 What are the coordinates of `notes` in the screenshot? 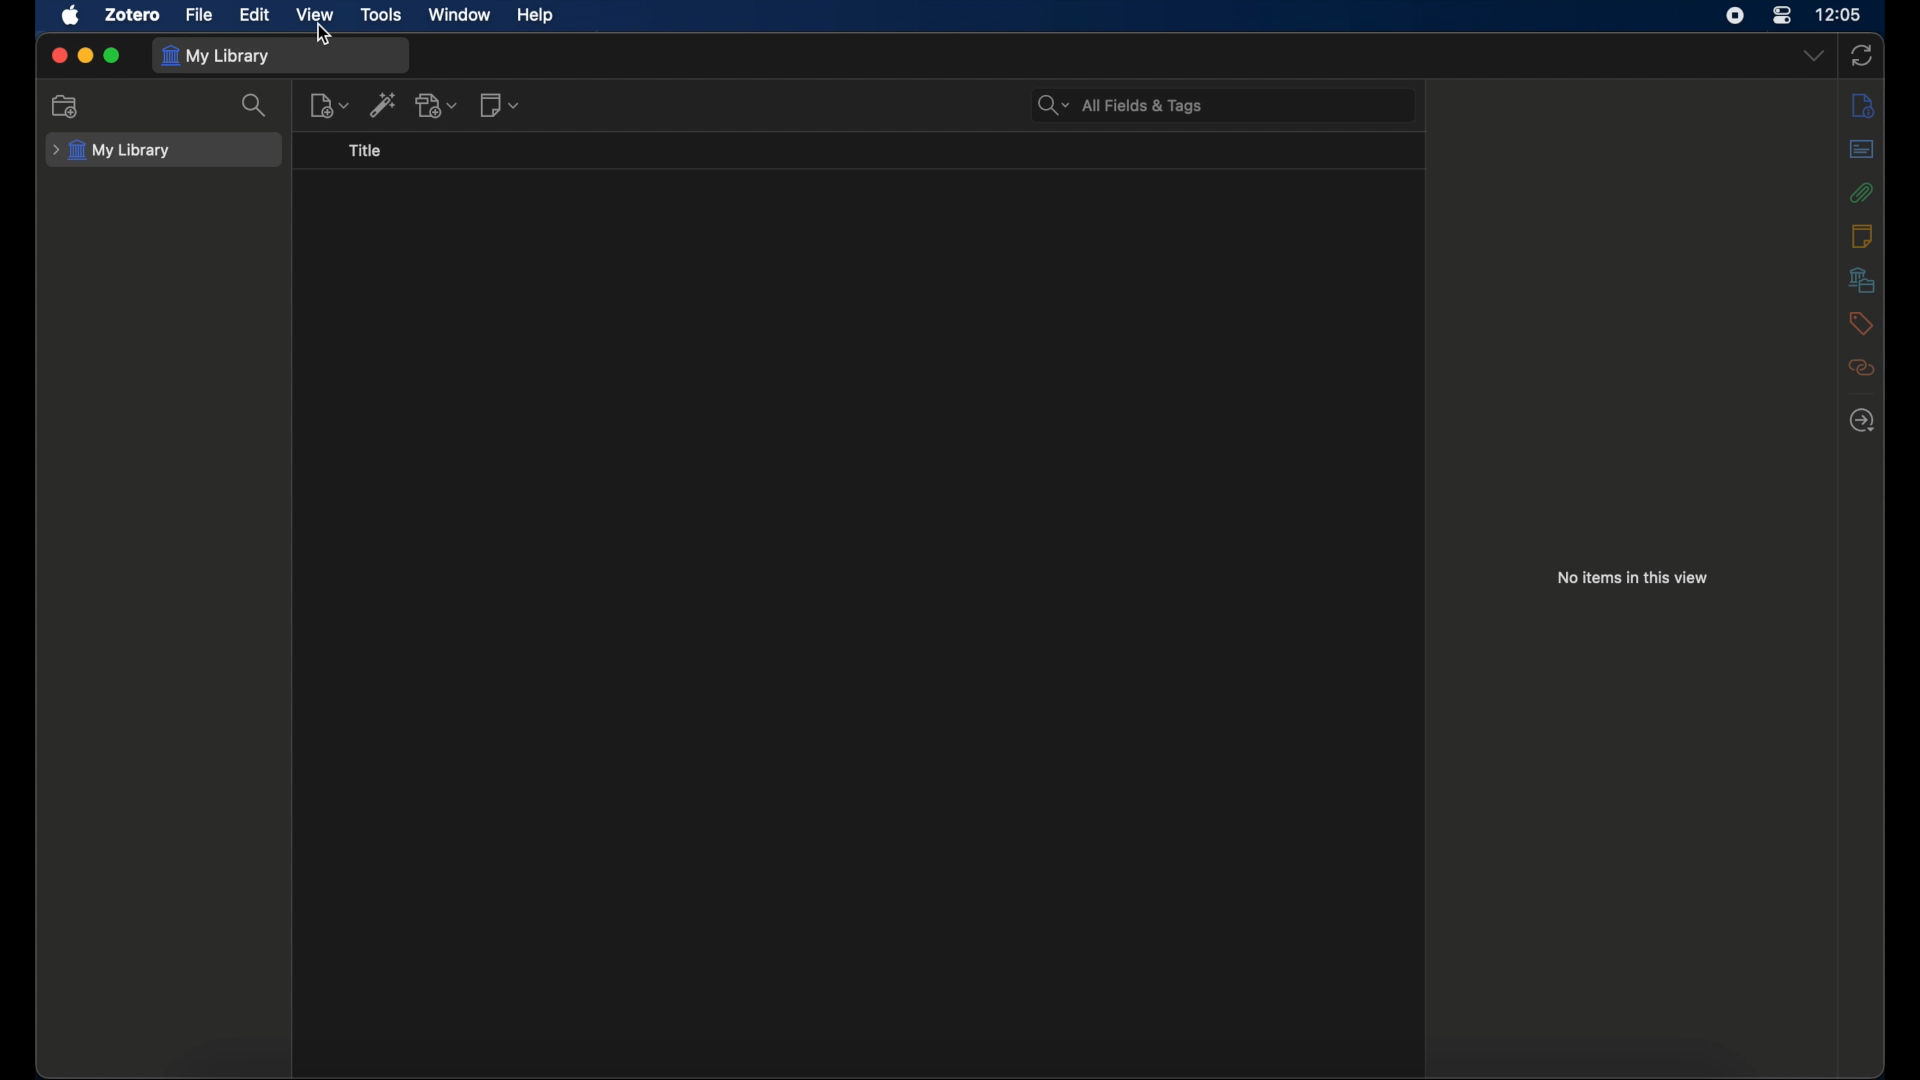 It's located at (1862, 234).